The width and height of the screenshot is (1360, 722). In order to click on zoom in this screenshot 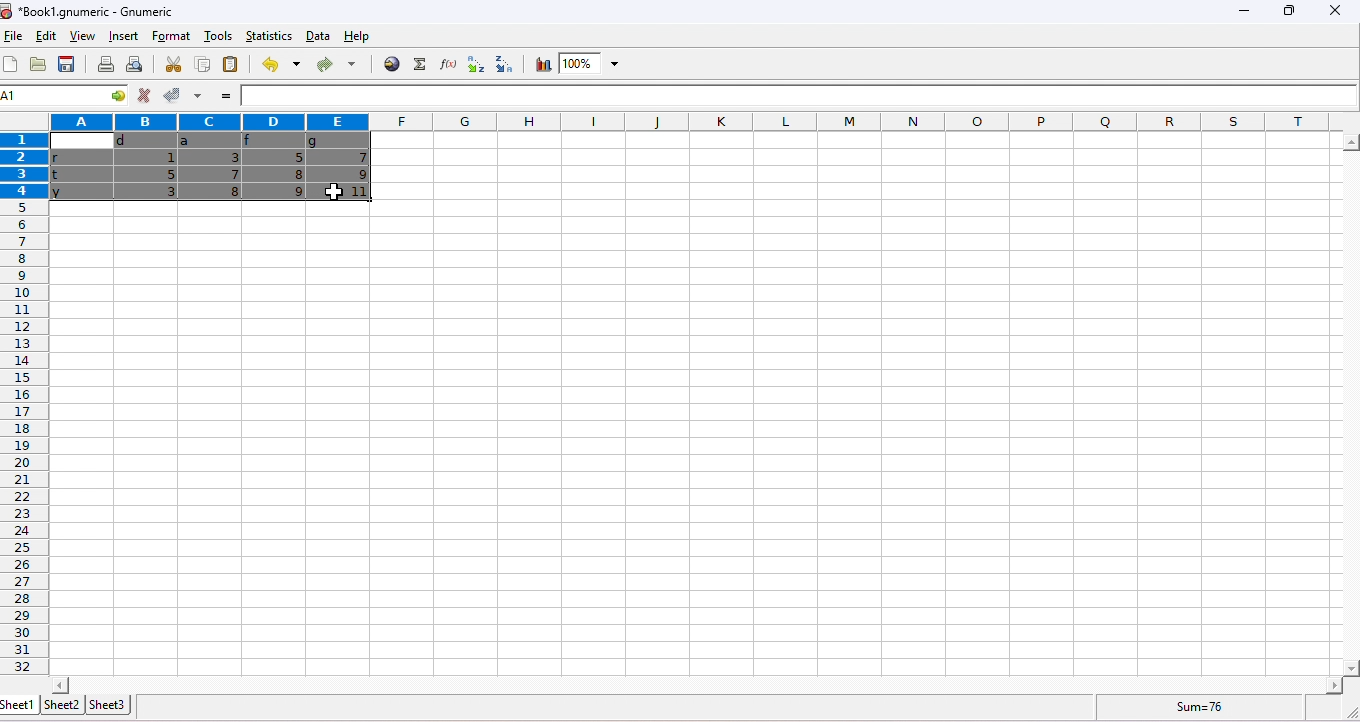, I will do `click(592, 64)`.